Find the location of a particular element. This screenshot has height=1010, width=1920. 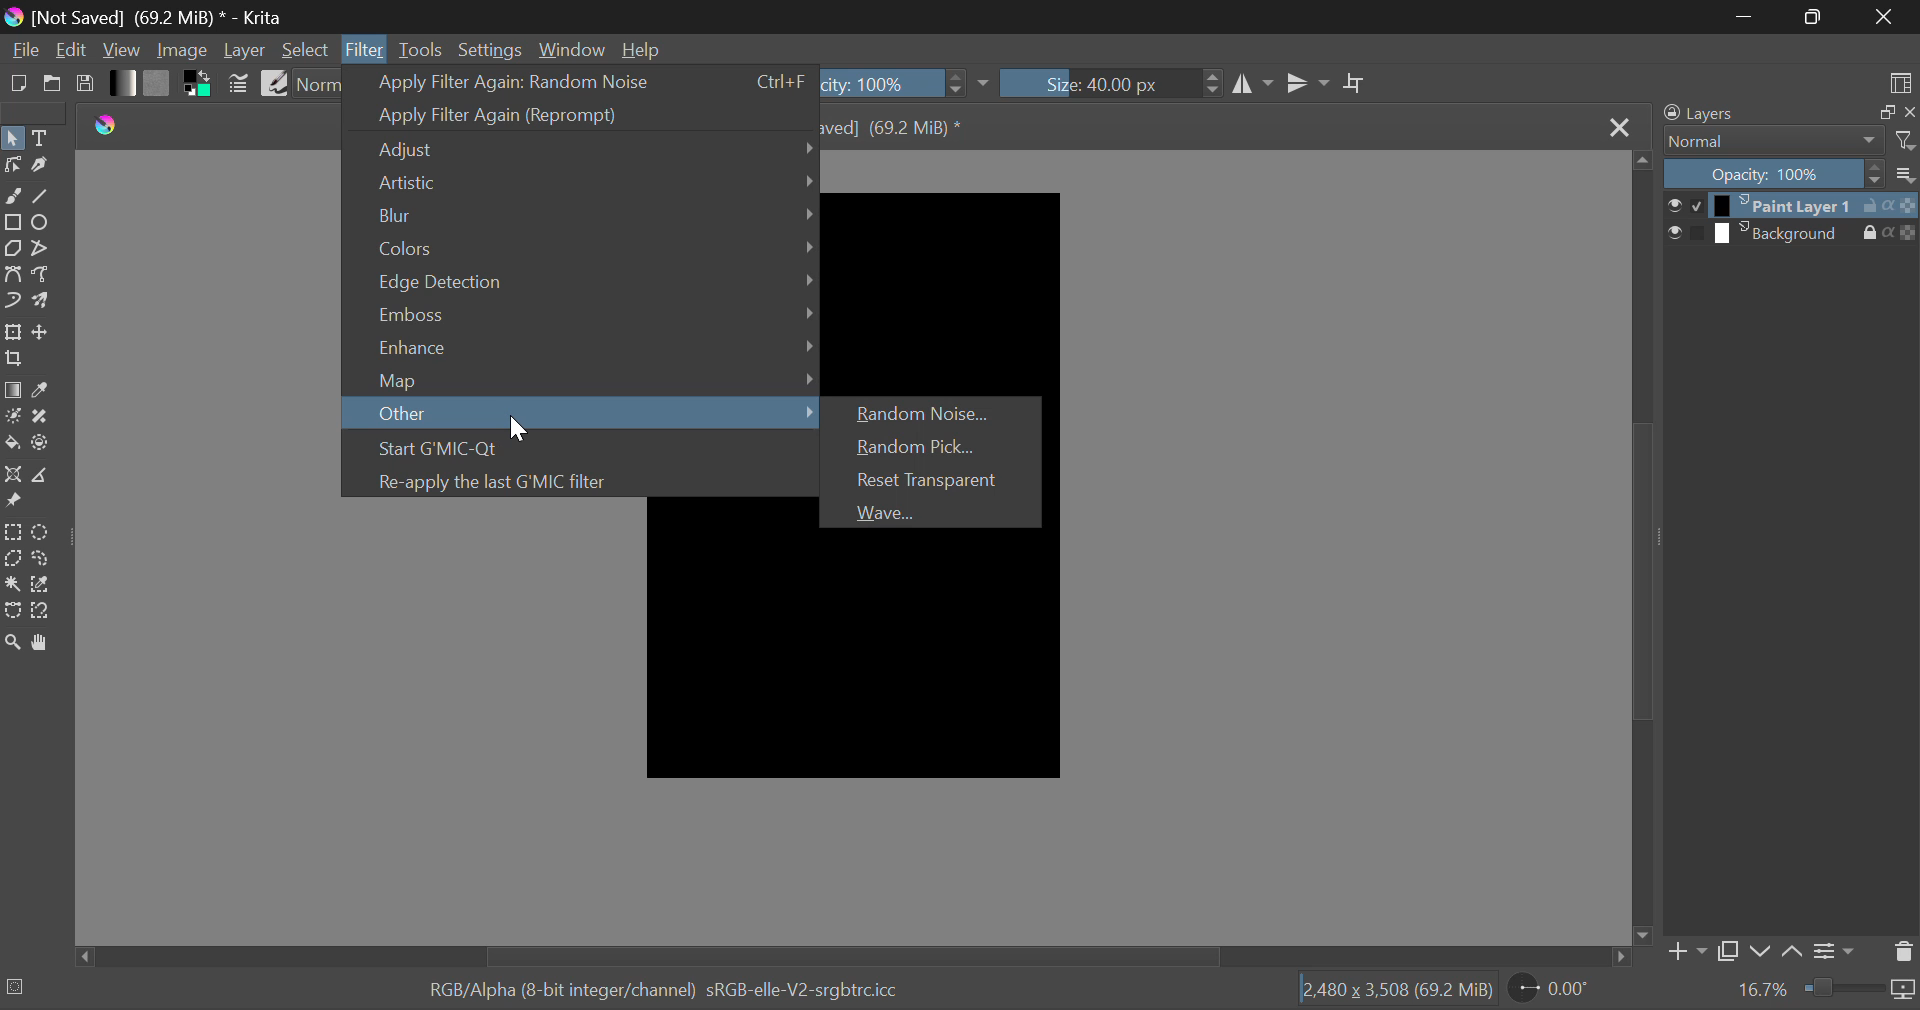

move left is located at coordinates (80, 955).